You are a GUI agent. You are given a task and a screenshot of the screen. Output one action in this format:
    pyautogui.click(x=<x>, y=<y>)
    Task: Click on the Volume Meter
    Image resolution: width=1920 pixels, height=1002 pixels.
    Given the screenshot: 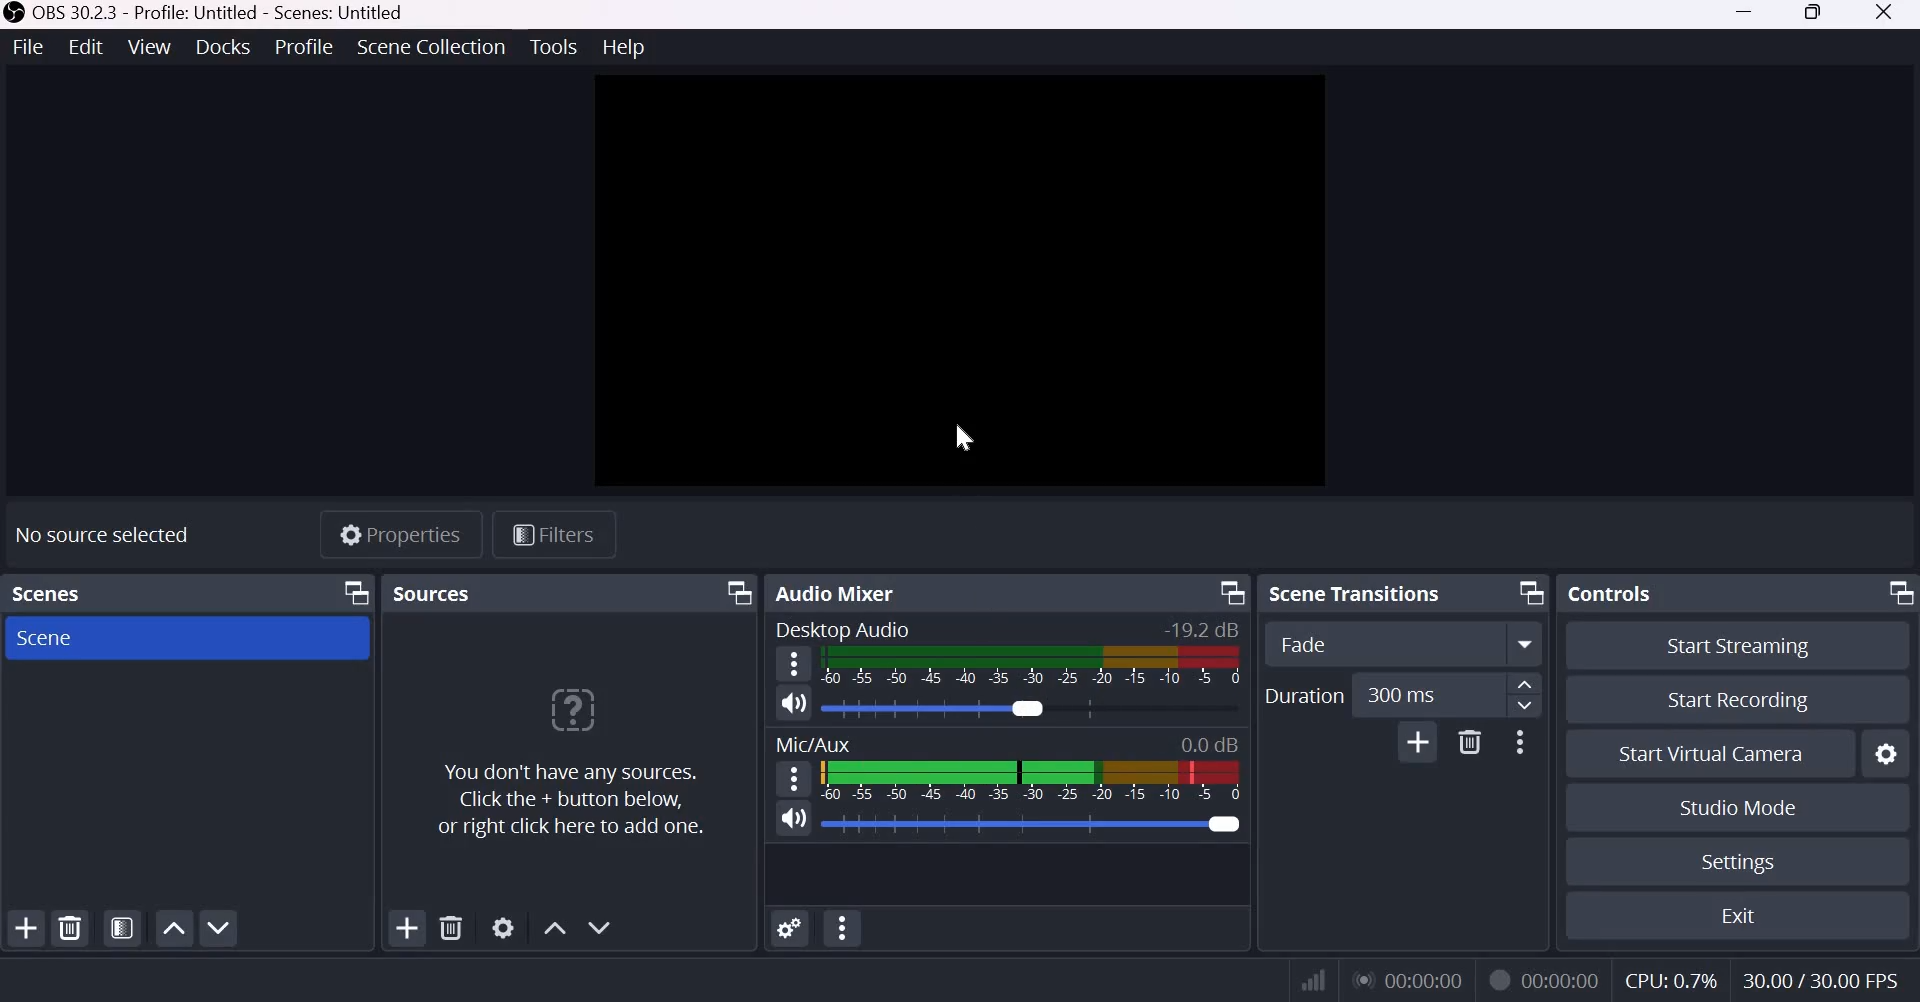 What is the action you would take?
    pyautogui.click(x=1033, y=780)
    